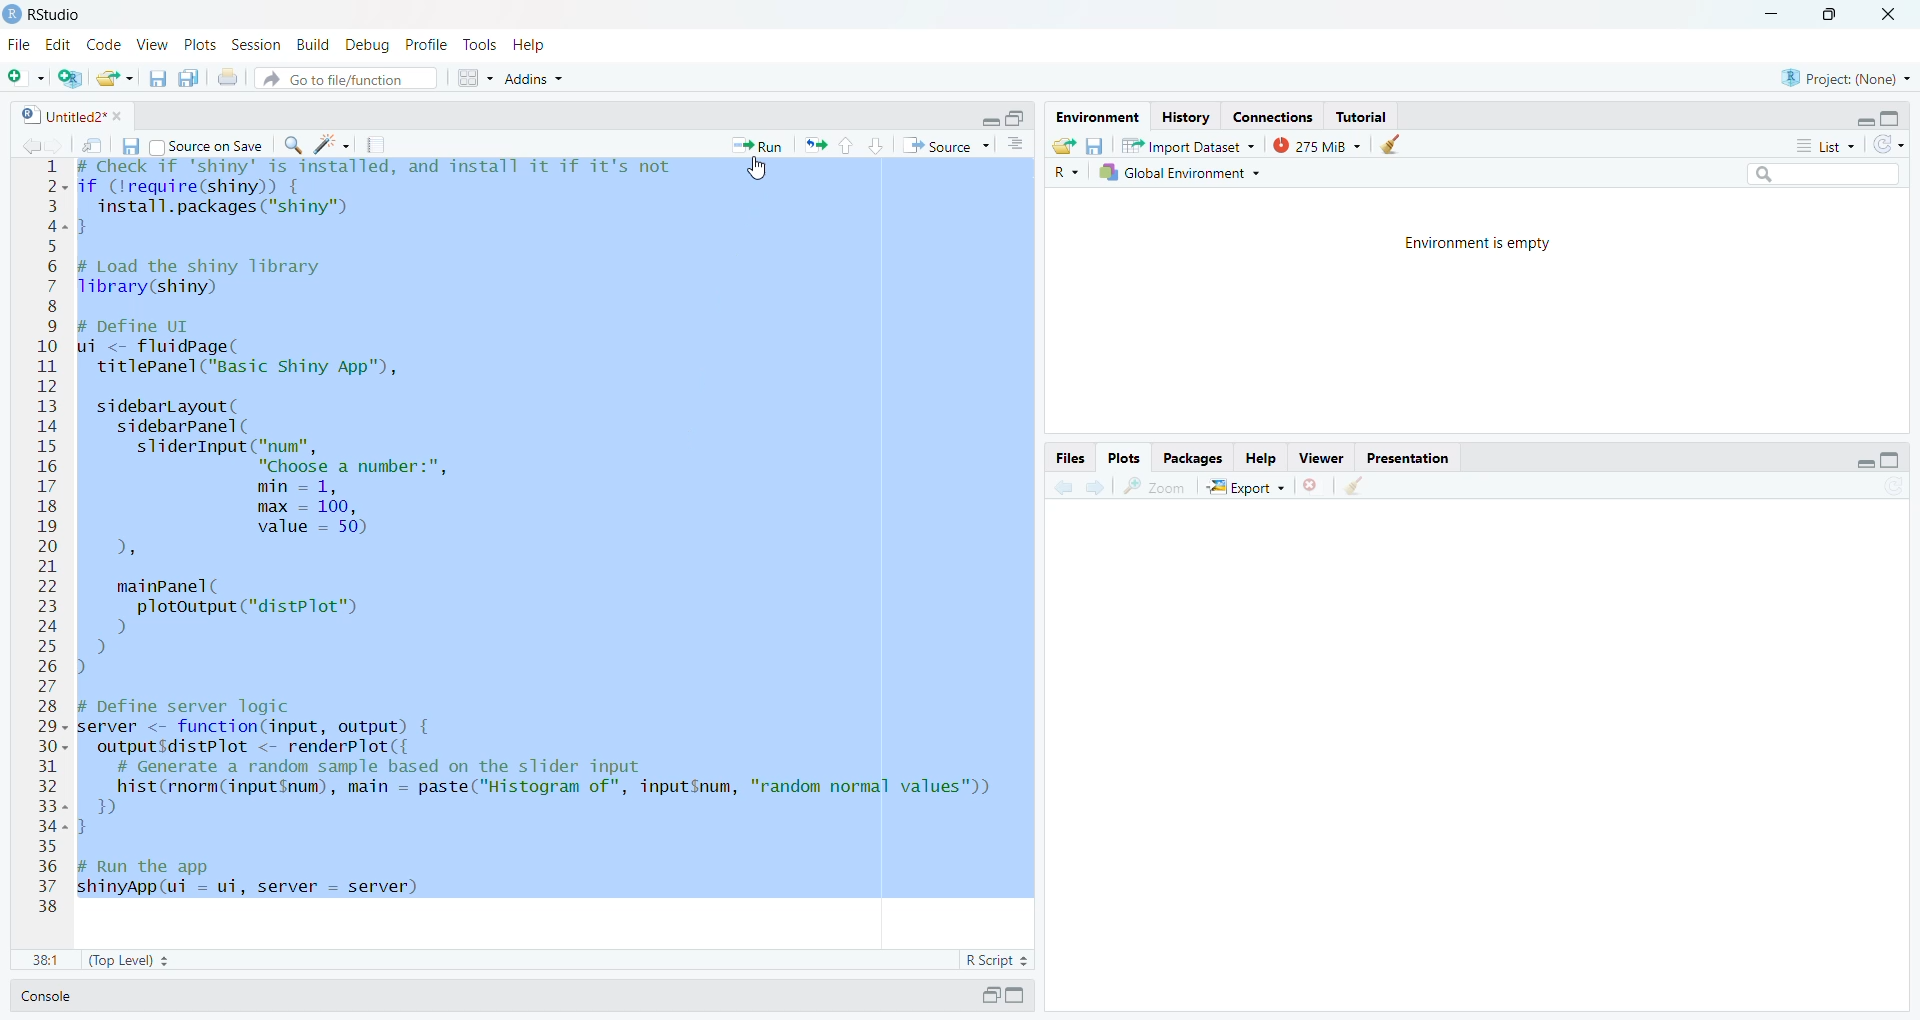  What do you see at coordinates (216, 277) in the screenshot?
I see `# Load the shiny library library (shiny)` at bounding box center [216, 277].